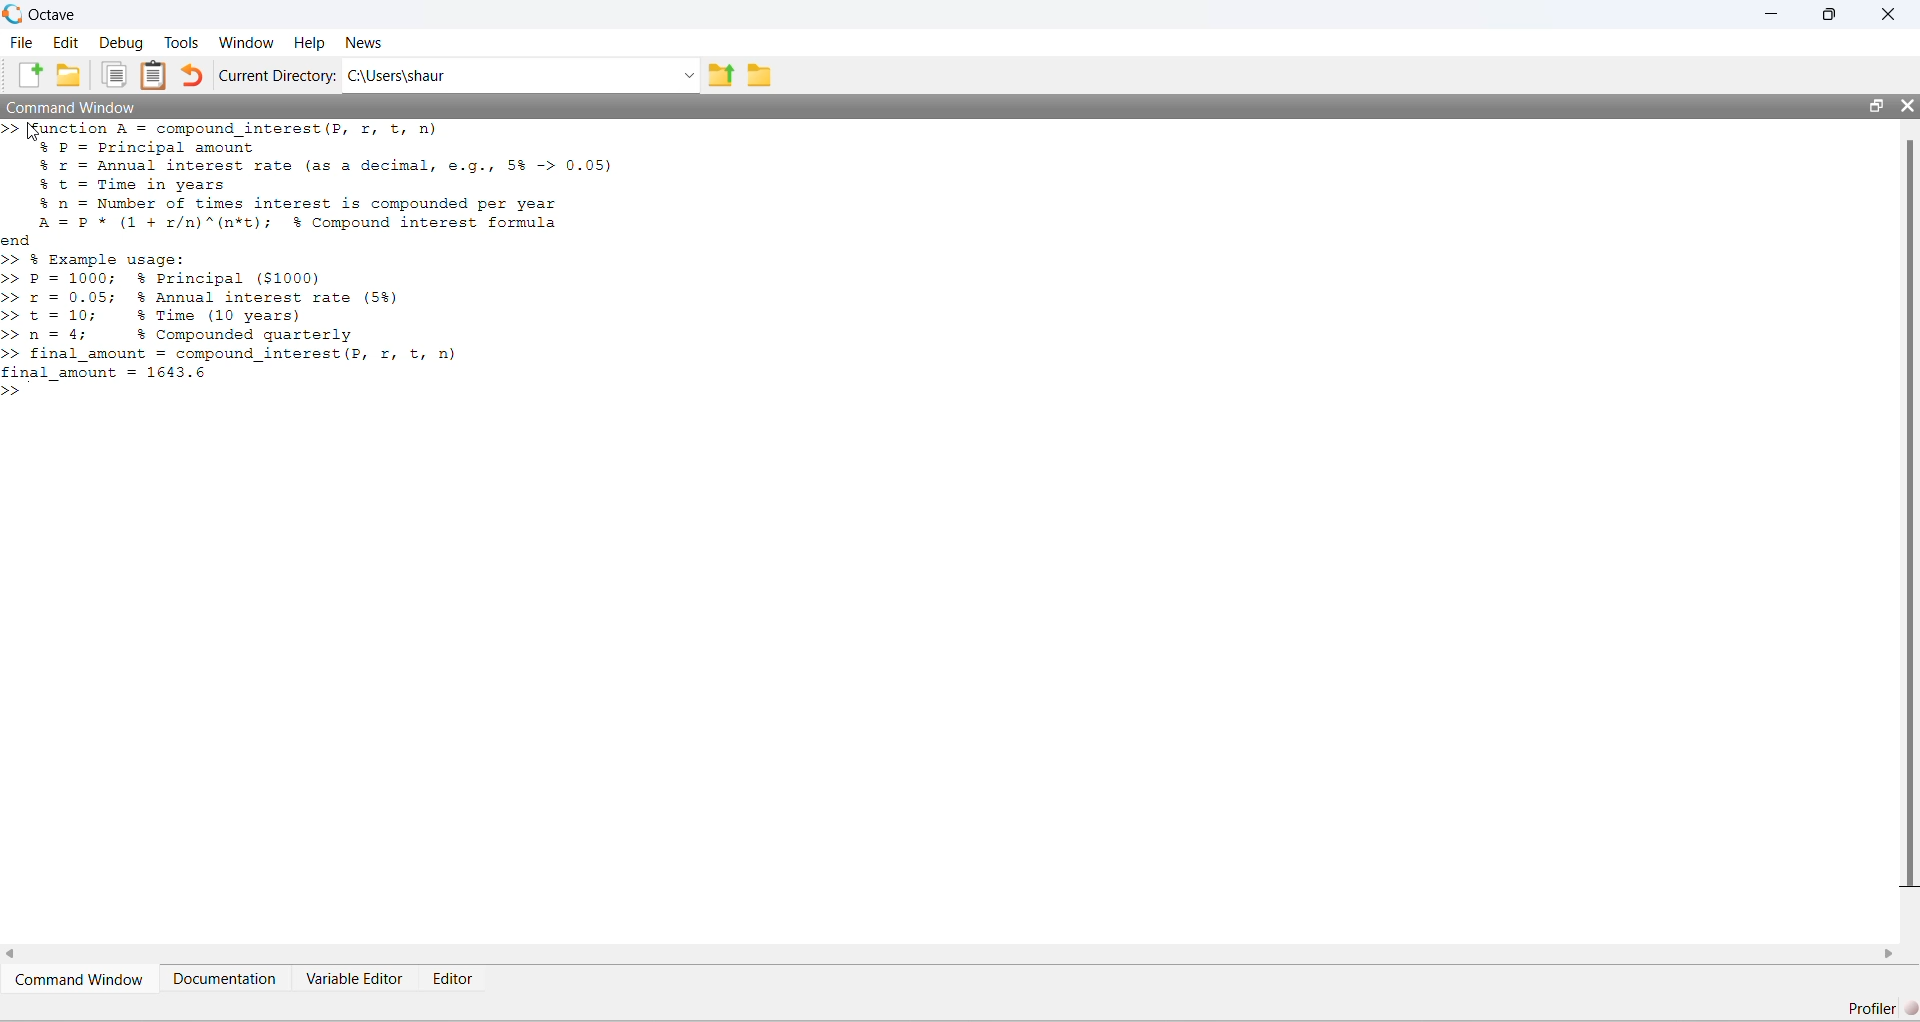 This screenshot has height=1022, width=1920. Describe the element at coordinates (355, 978) in the screenshot. I see `Variable Editor` at that location.